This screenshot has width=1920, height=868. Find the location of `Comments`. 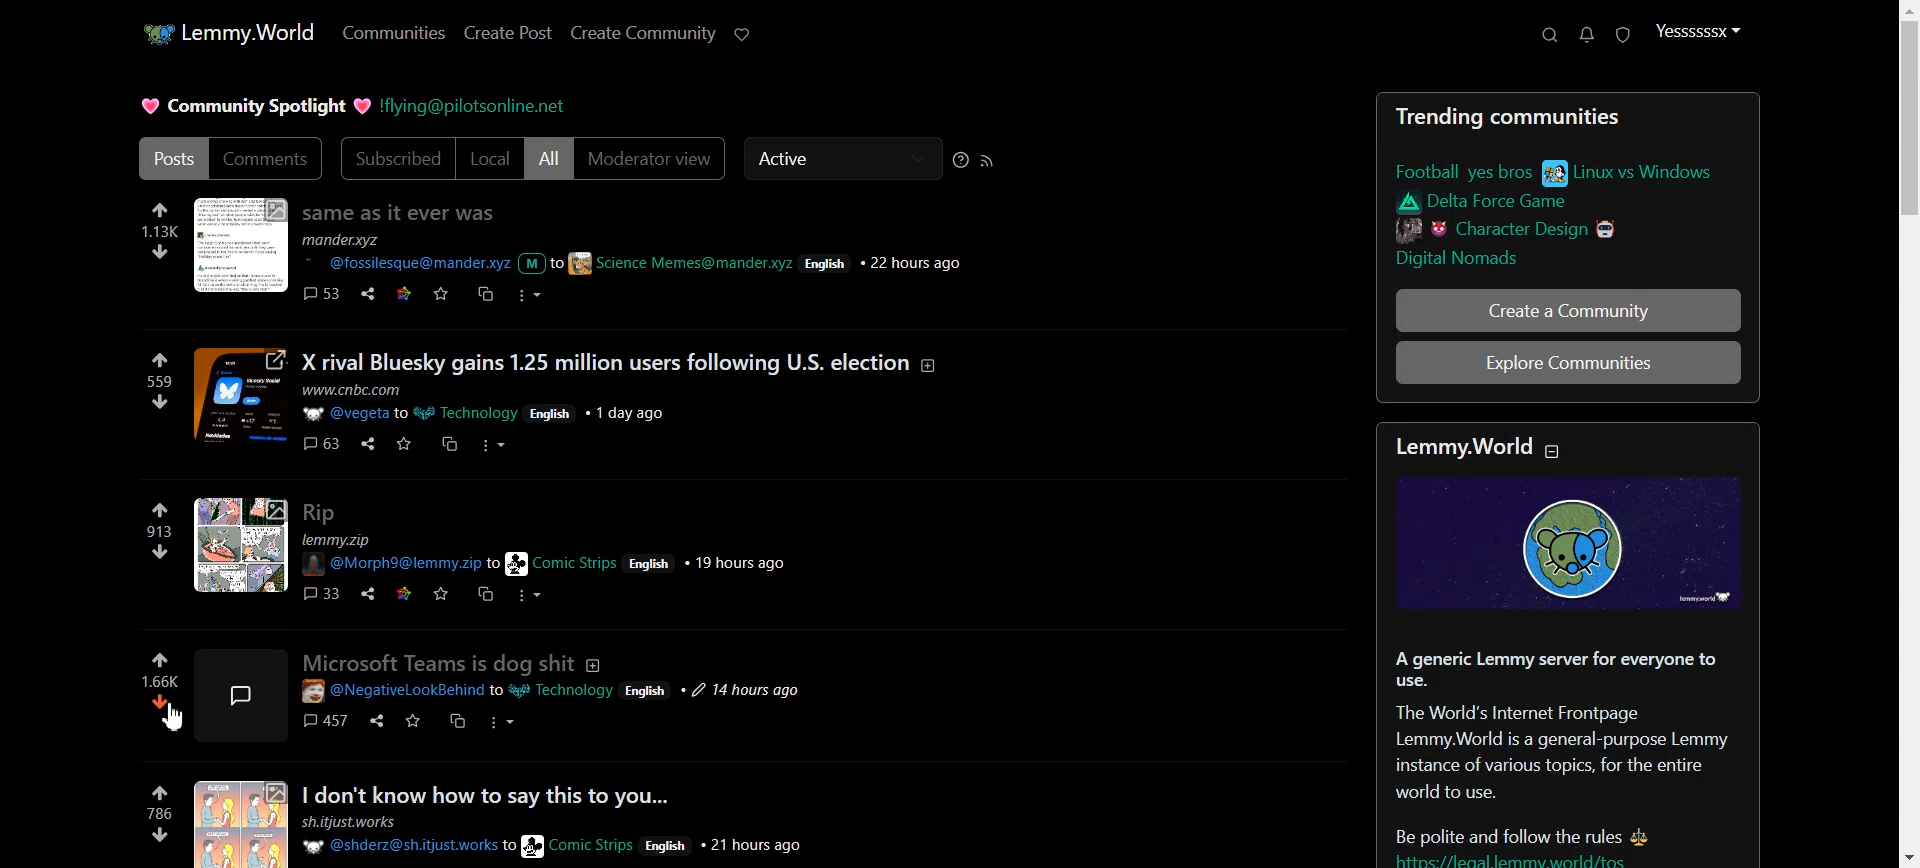

Comments is located at coordinates (268, 158).